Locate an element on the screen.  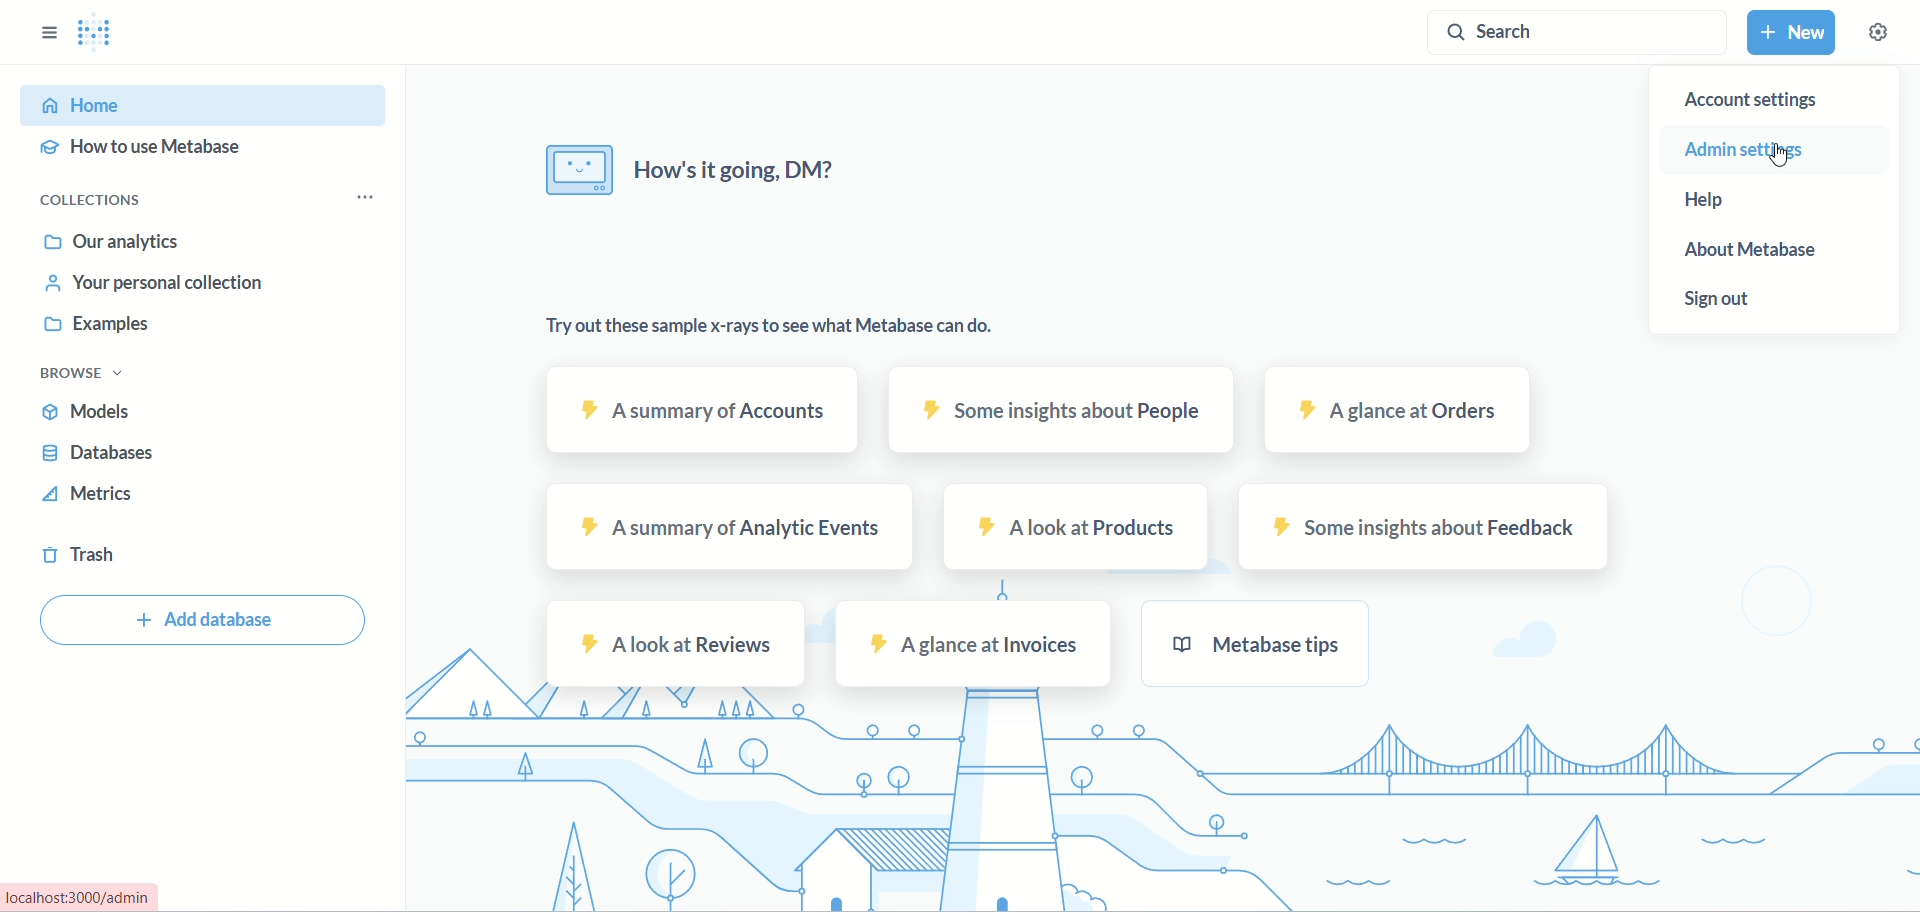
database is located at coordinates (101, 455).